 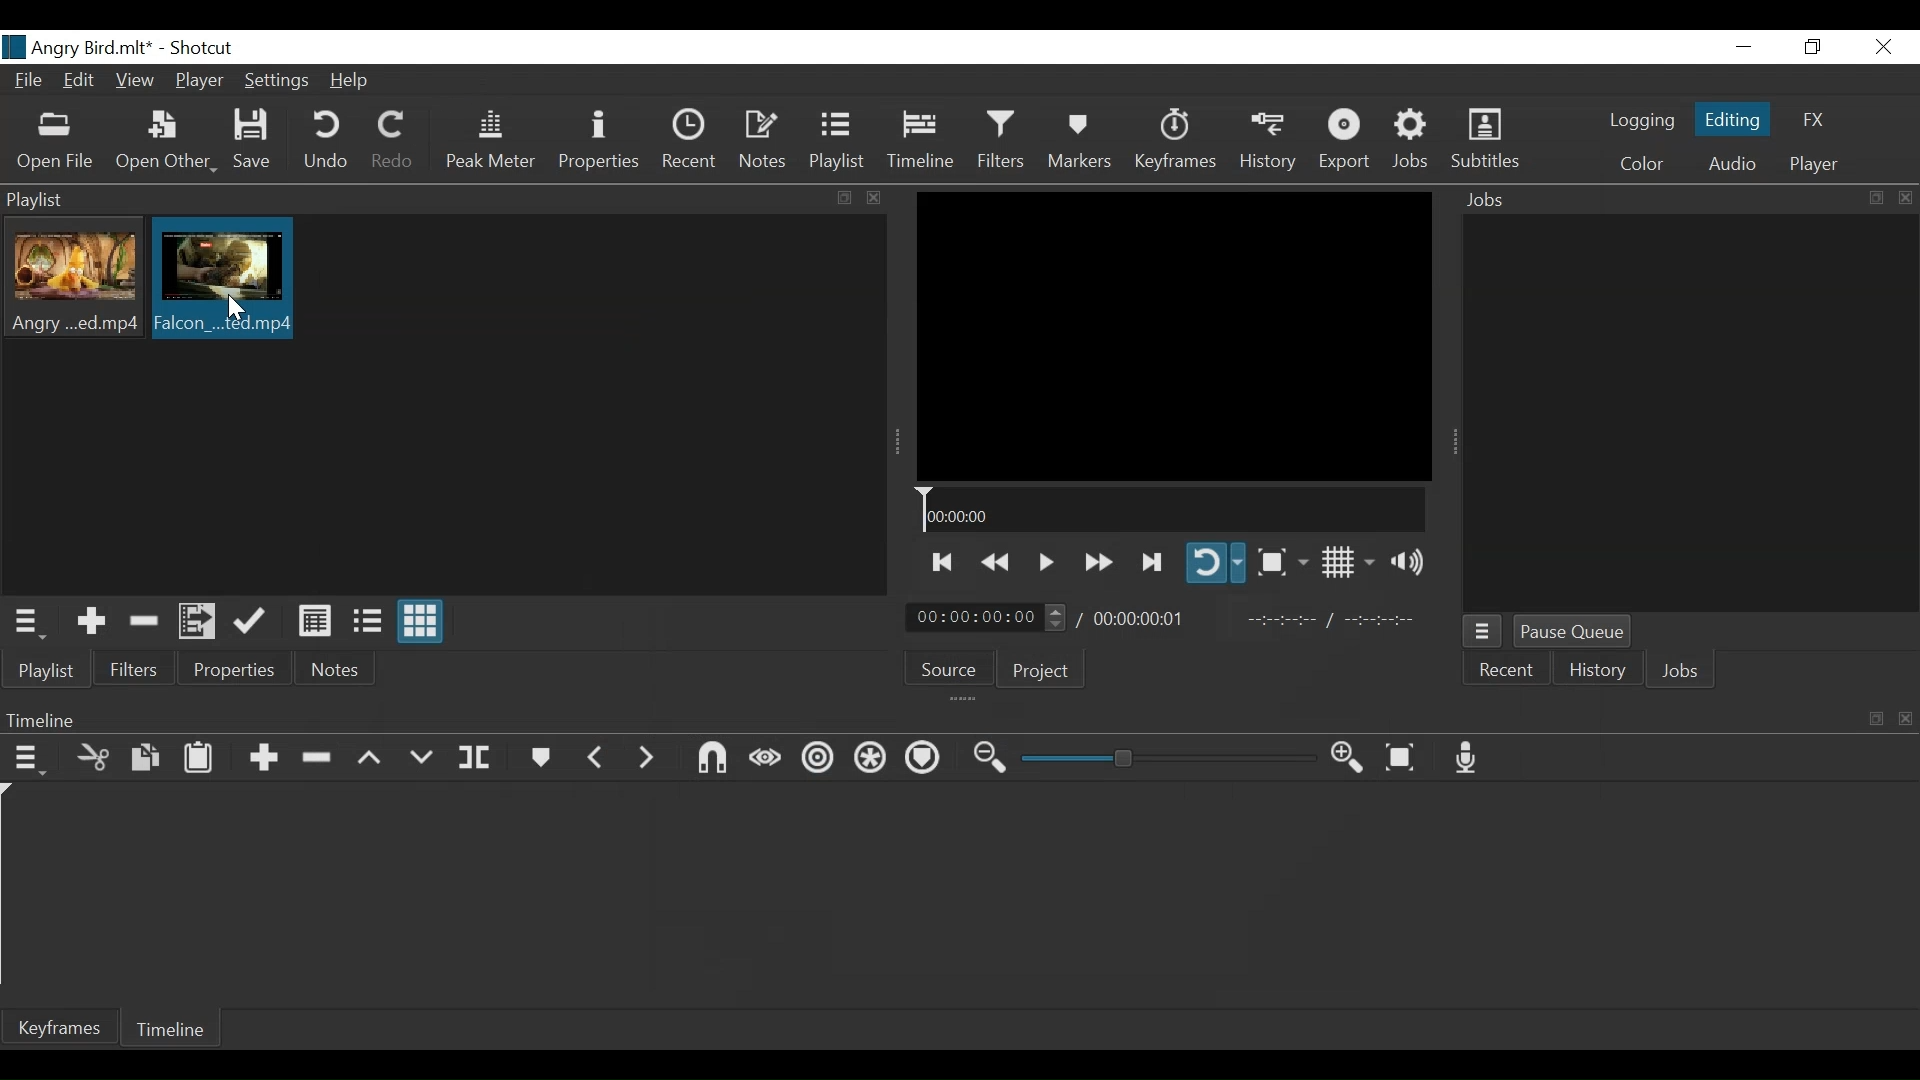 What do you see at coordinates (1079, 140) in the screenshot?
I see `Markers` at bounding box center [1079, 140].